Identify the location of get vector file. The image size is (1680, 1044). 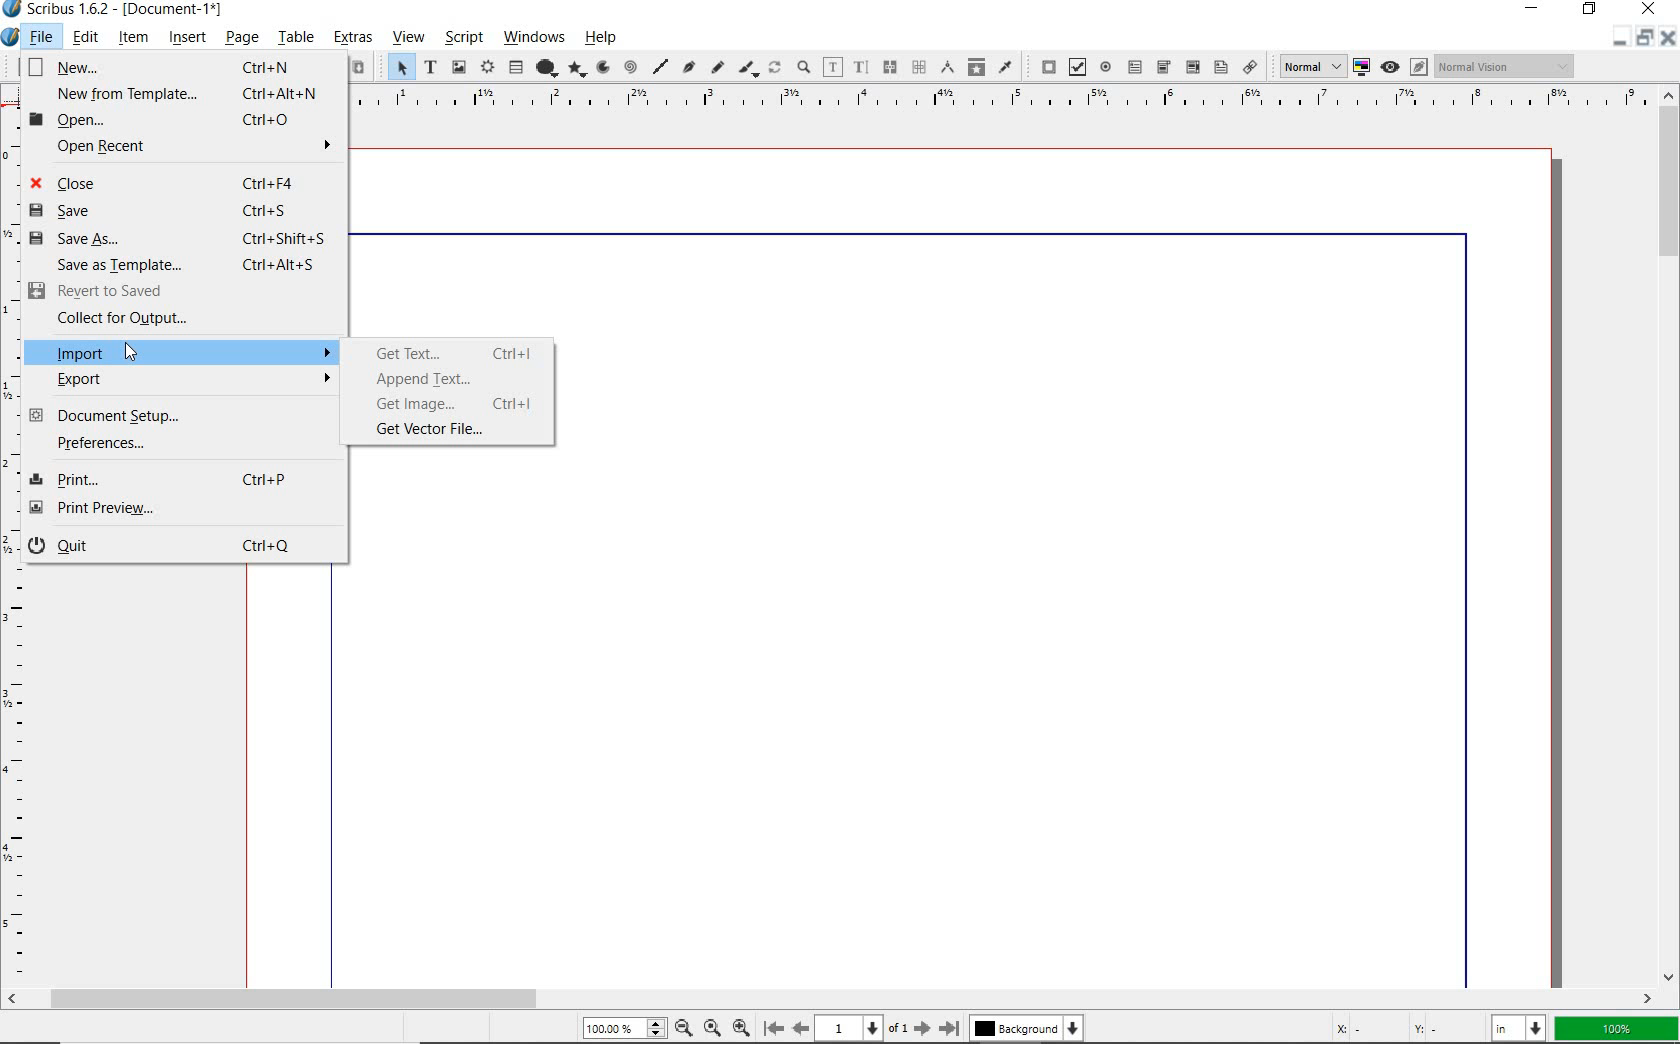
(453, 434).